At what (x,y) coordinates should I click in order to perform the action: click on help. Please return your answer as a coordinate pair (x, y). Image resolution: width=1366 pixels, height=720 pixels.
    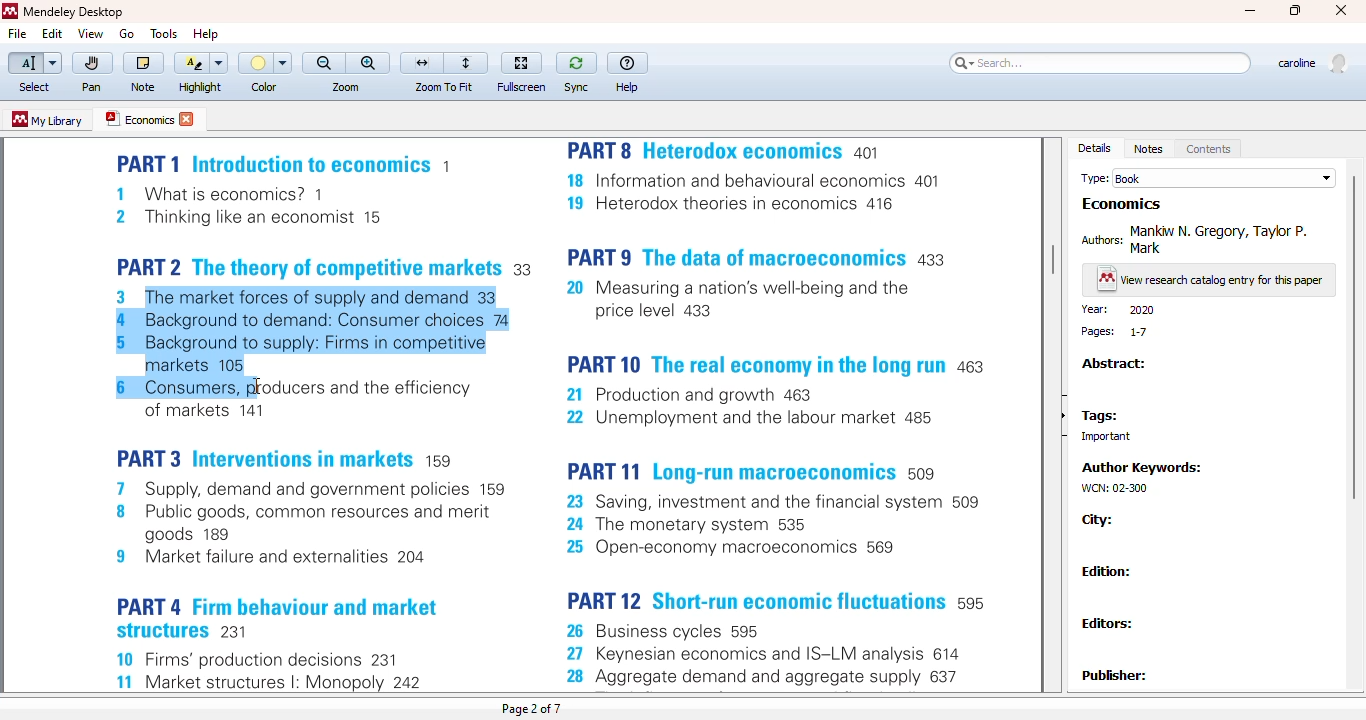
    Looking at the image, I should click on (628, 88).